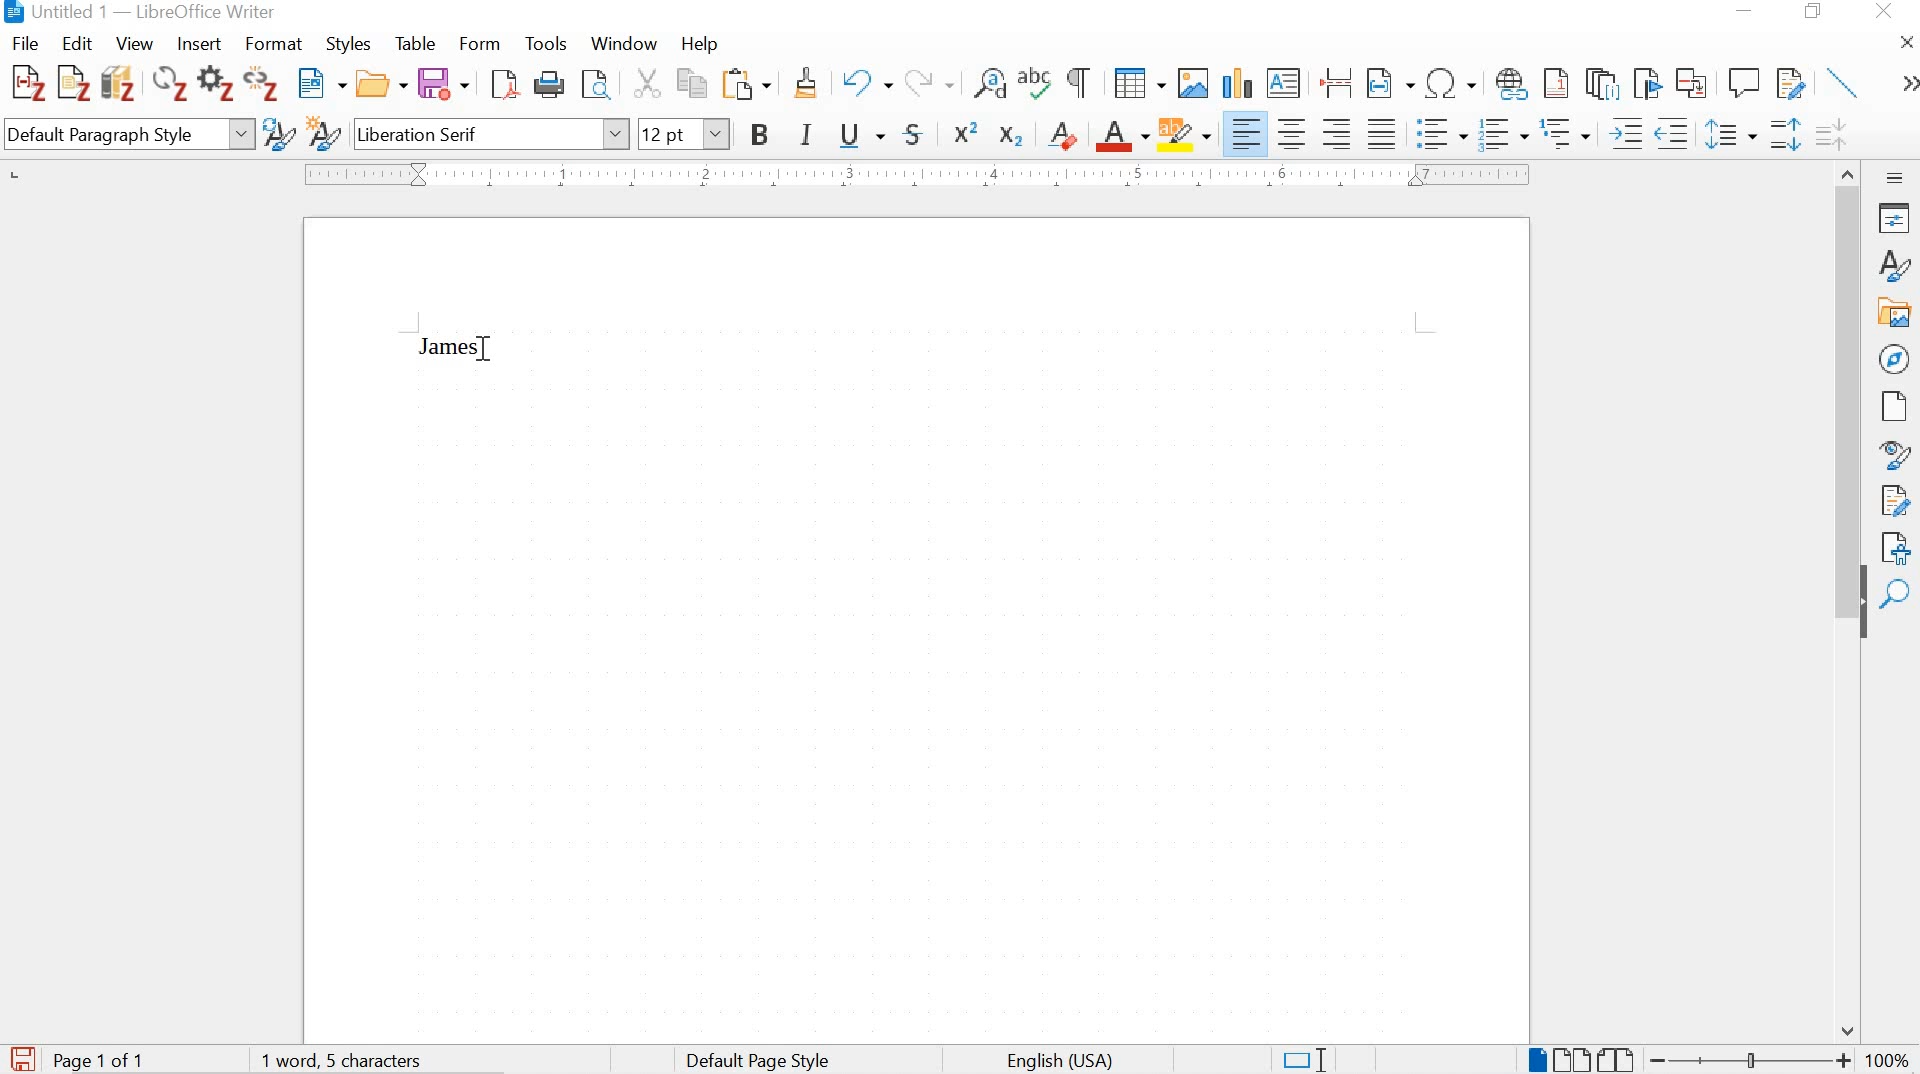 The height and width of the screenshot is (1074, 1920). What do you see at coordinates (1897, 595) in the screenshot?
I see `find` at bounding box center [1897, 595].